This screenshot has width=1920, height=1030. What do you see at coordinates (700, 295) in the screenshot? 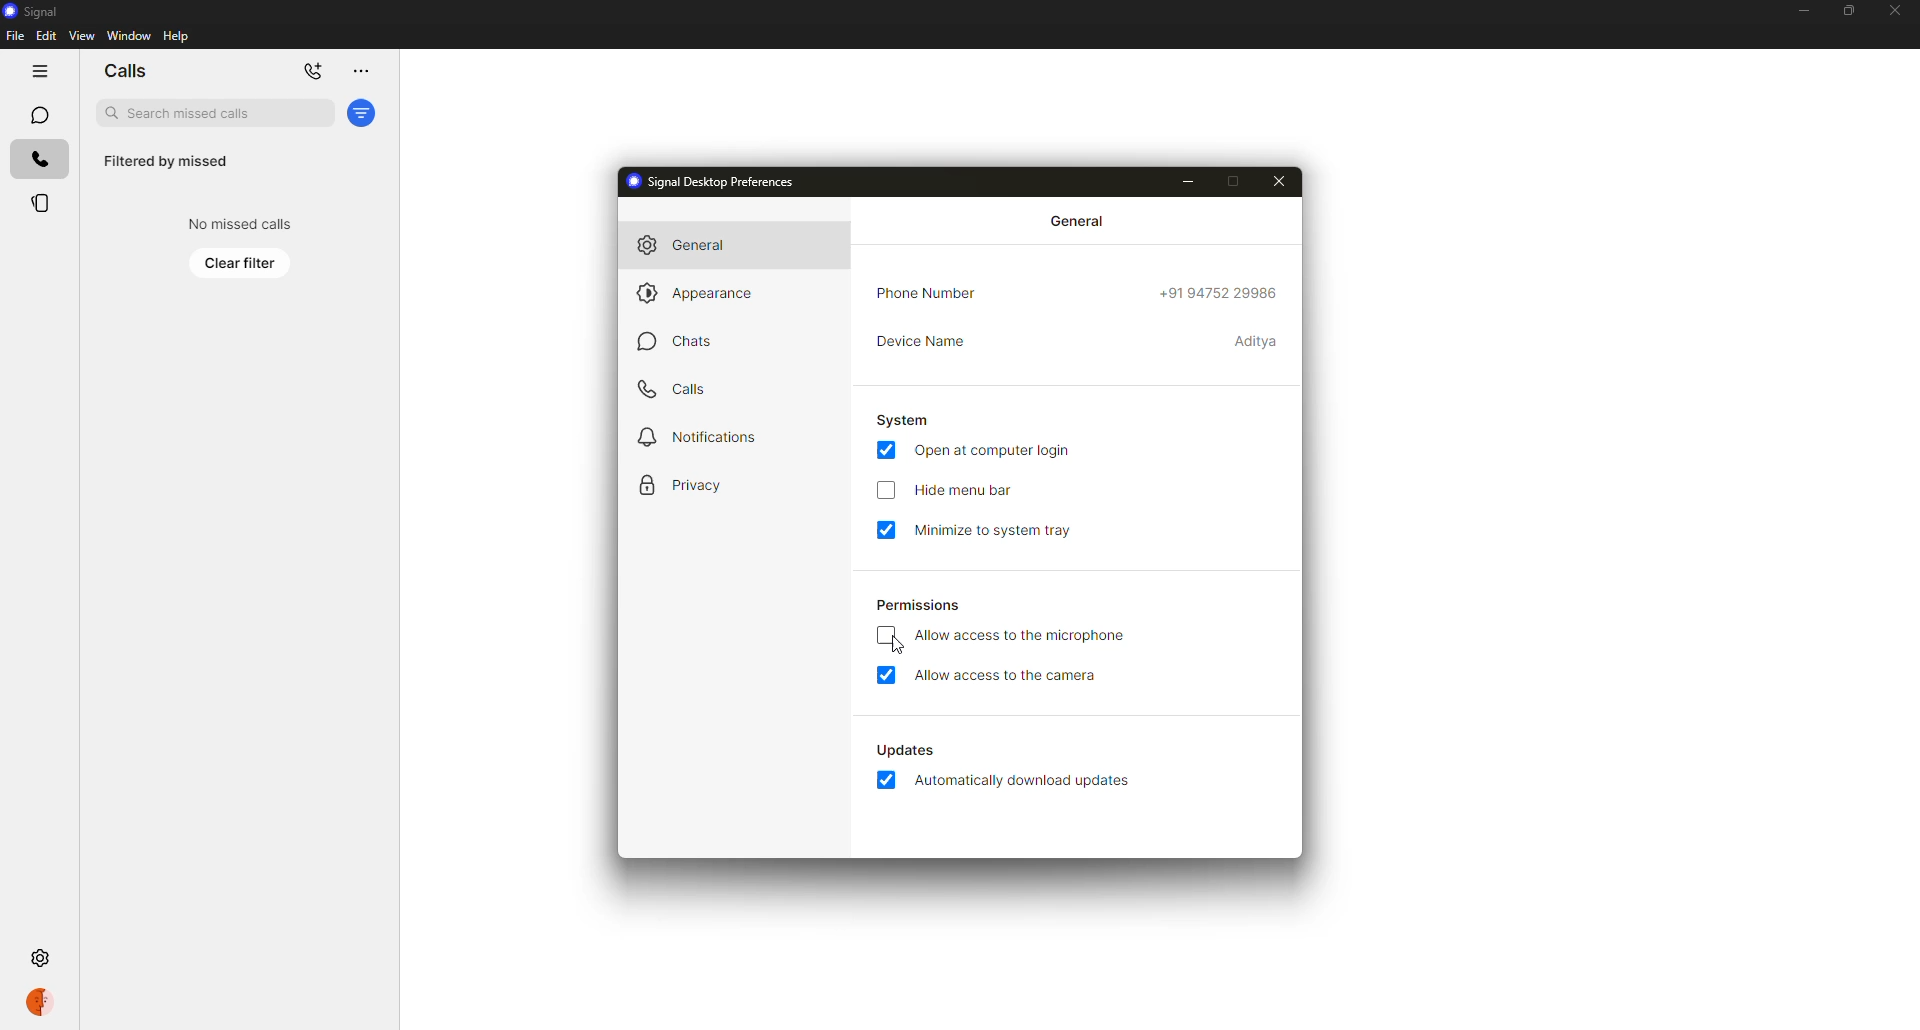
I see `appearance` at bounding box center [700, 295].